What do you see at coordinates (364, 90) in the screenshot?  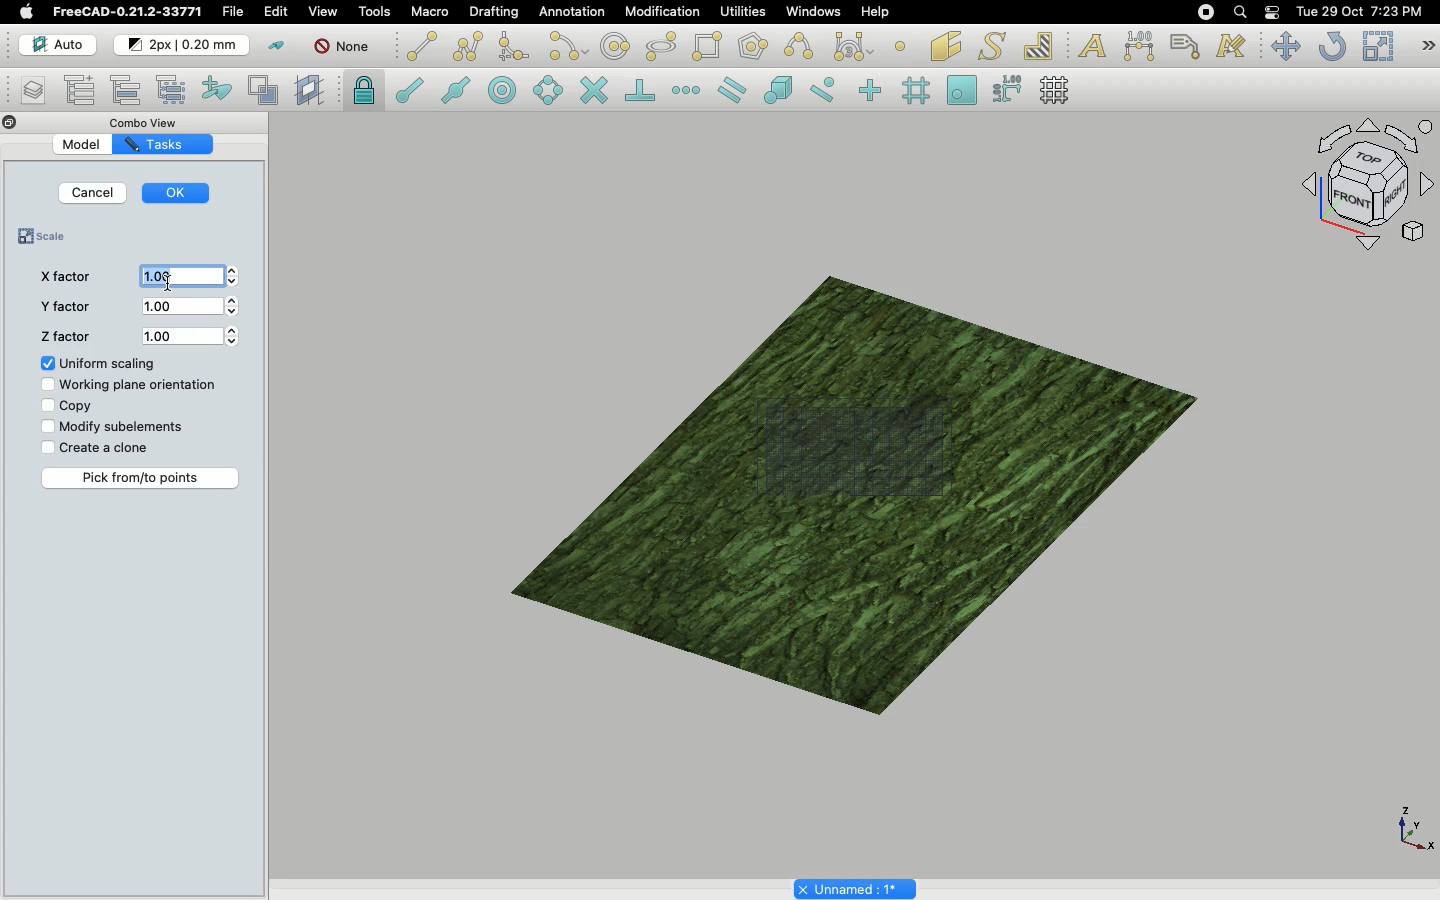 I see `Snap lock` at bounding box center [364, 90].